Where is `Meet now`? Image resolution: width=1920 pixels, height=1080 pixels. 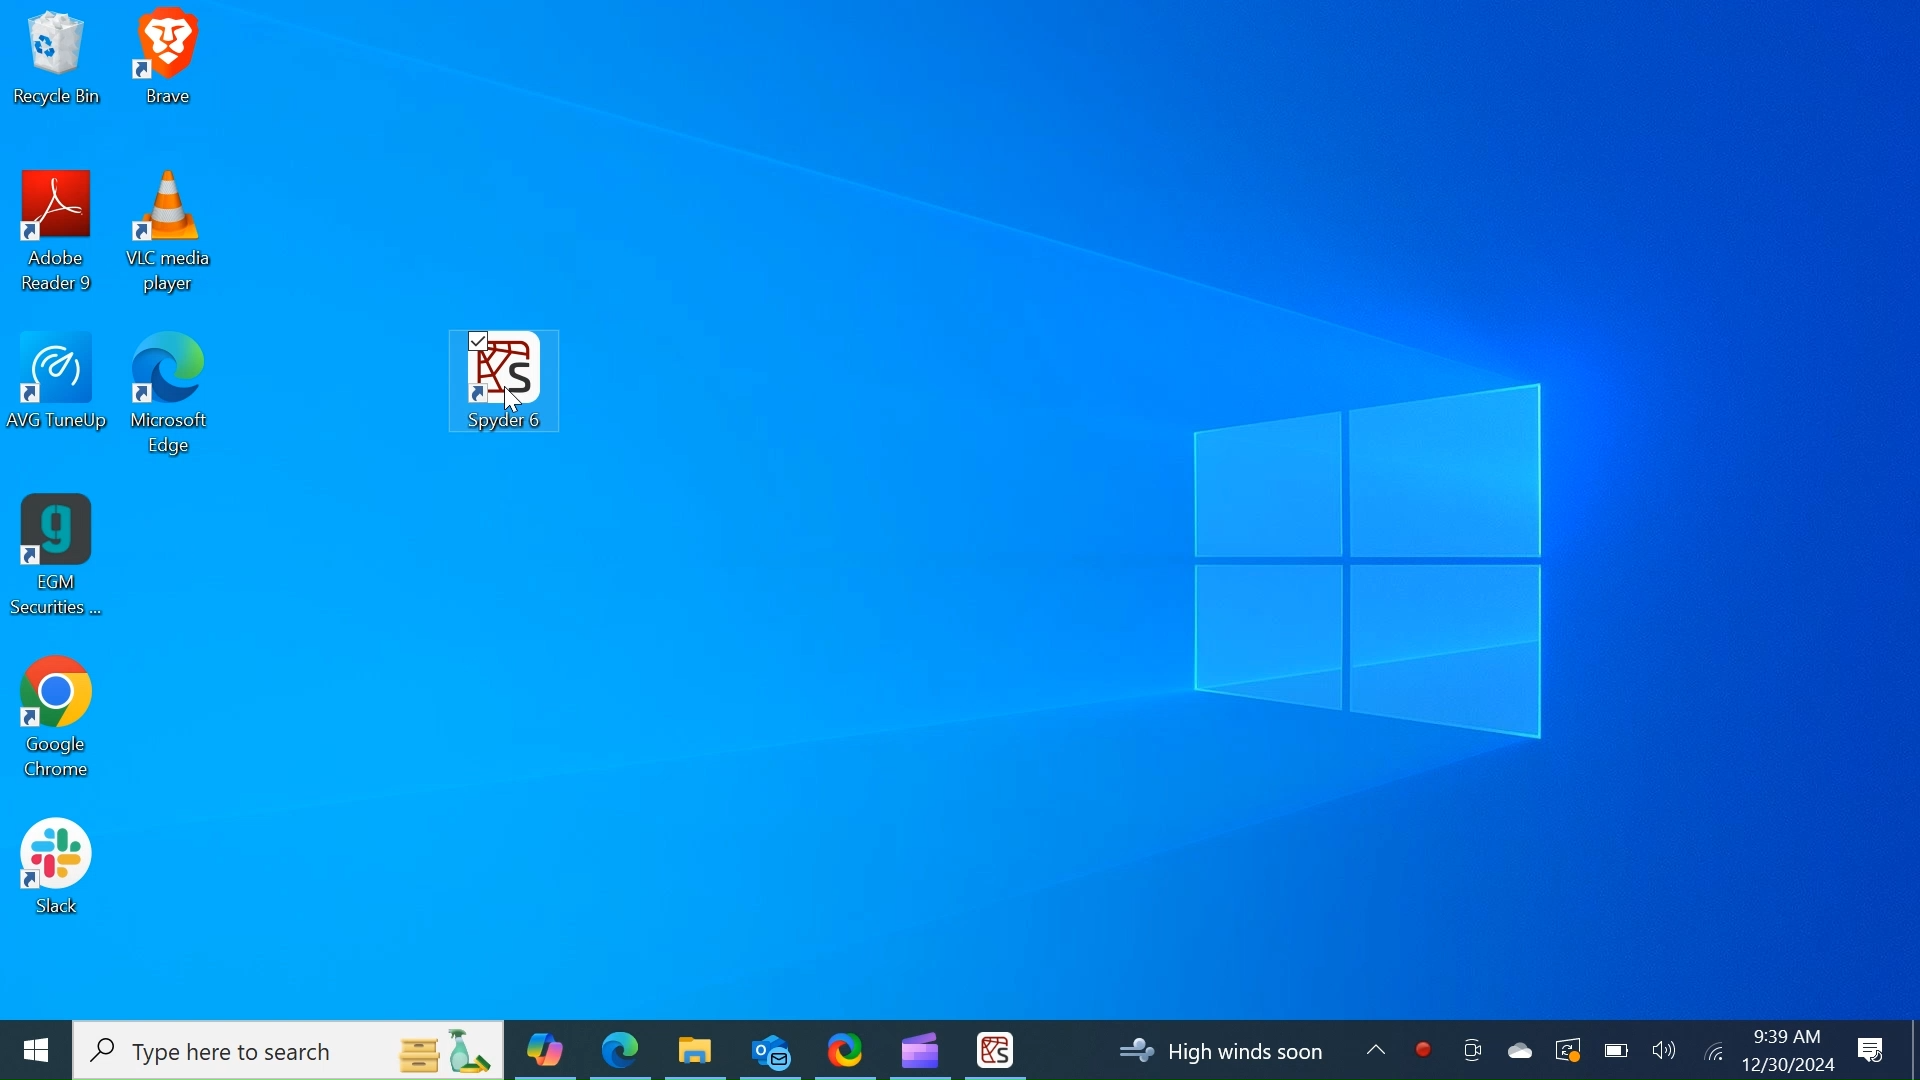
Meet now is located at coordinates (1471, 1050).